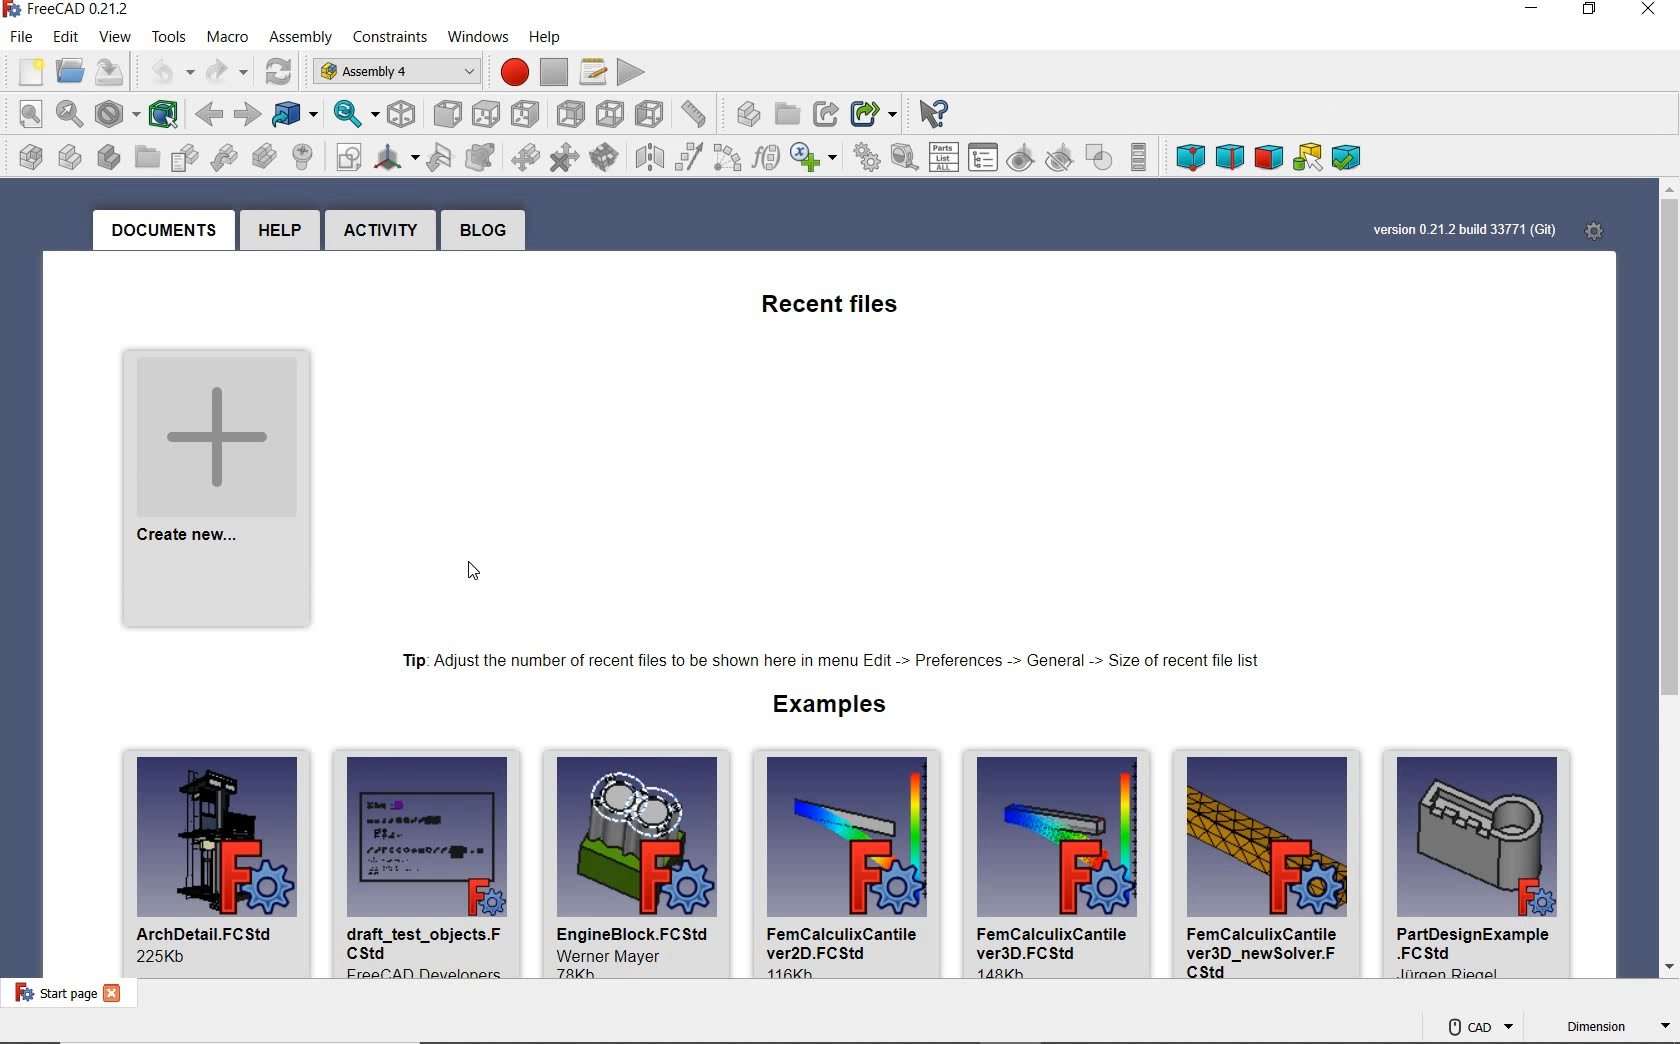 The width and height of the screenshot is (1680, 1044). I want to click on constraints, so click(390, 33).